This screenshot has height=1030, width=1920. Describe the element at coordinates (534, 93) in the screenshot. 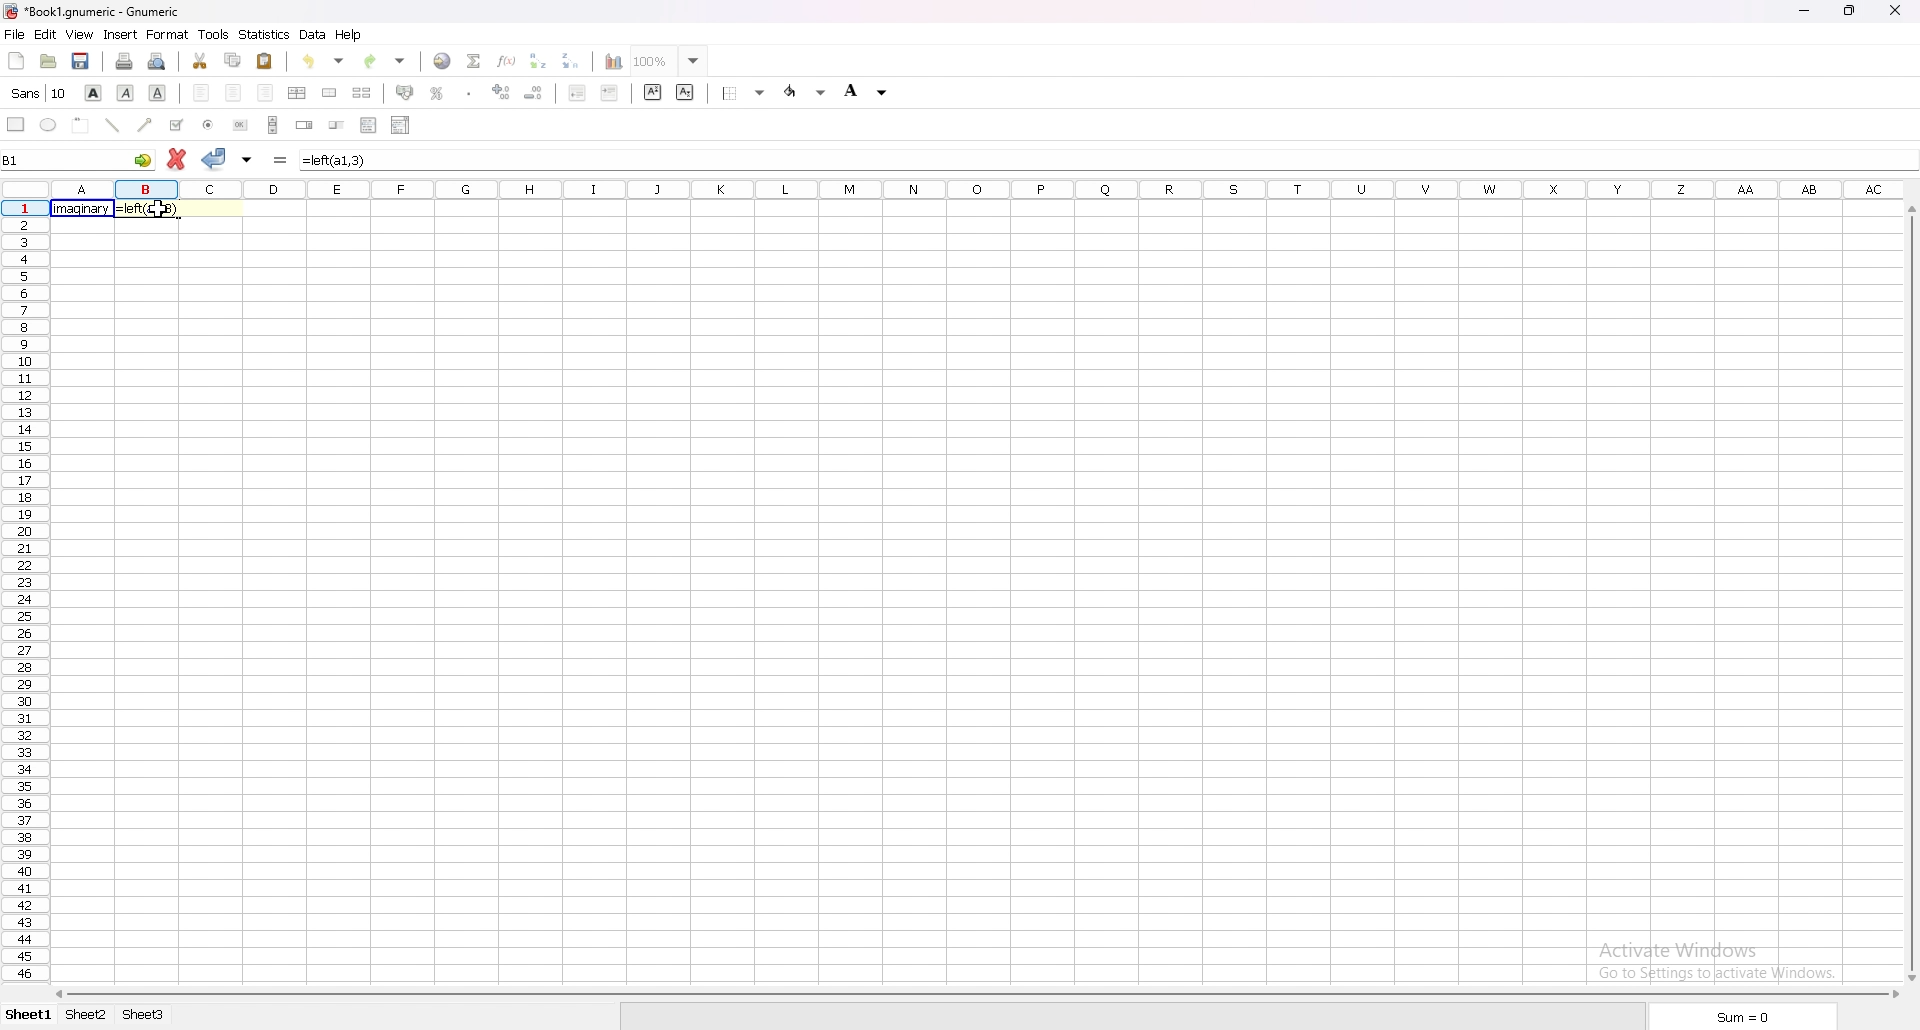

I see `decrease decimals` at that location.